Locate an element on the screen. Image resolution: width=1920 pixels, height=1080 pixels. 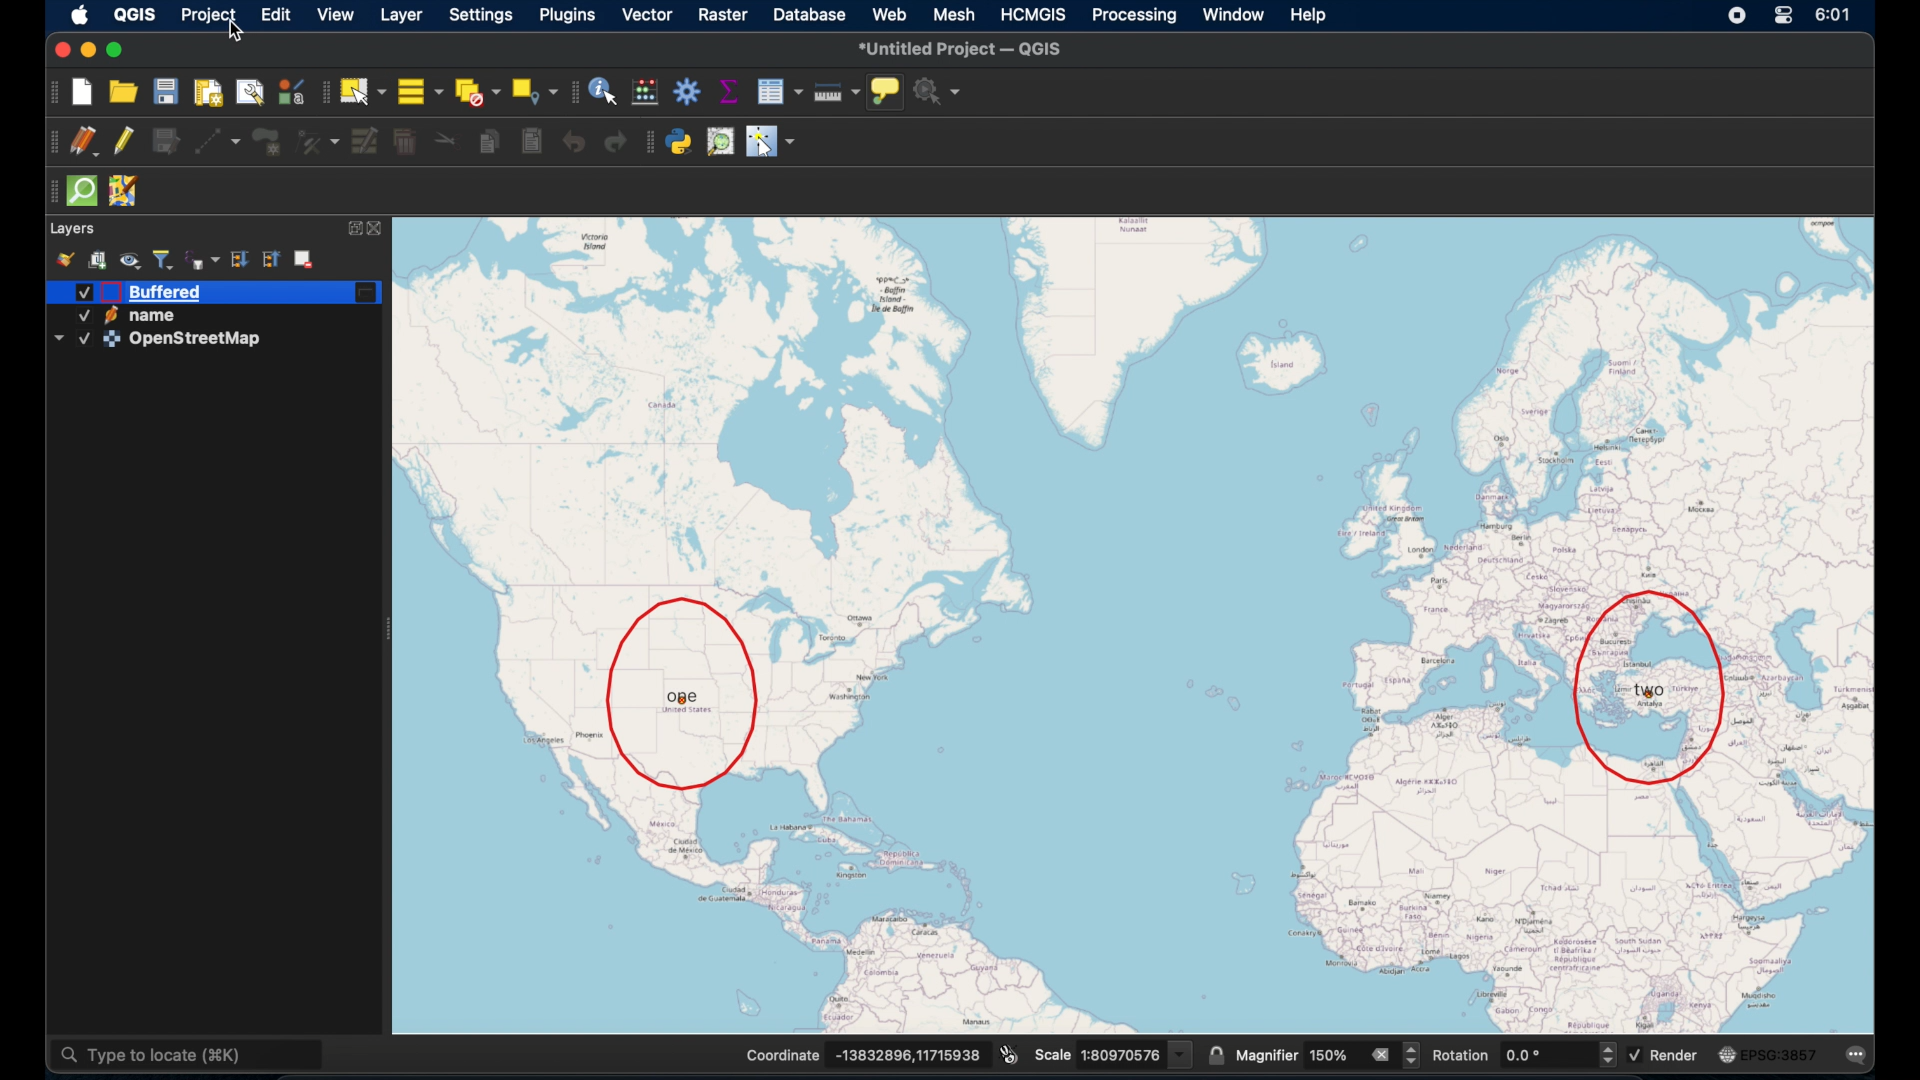
edit is located at coordinates (278, 15).